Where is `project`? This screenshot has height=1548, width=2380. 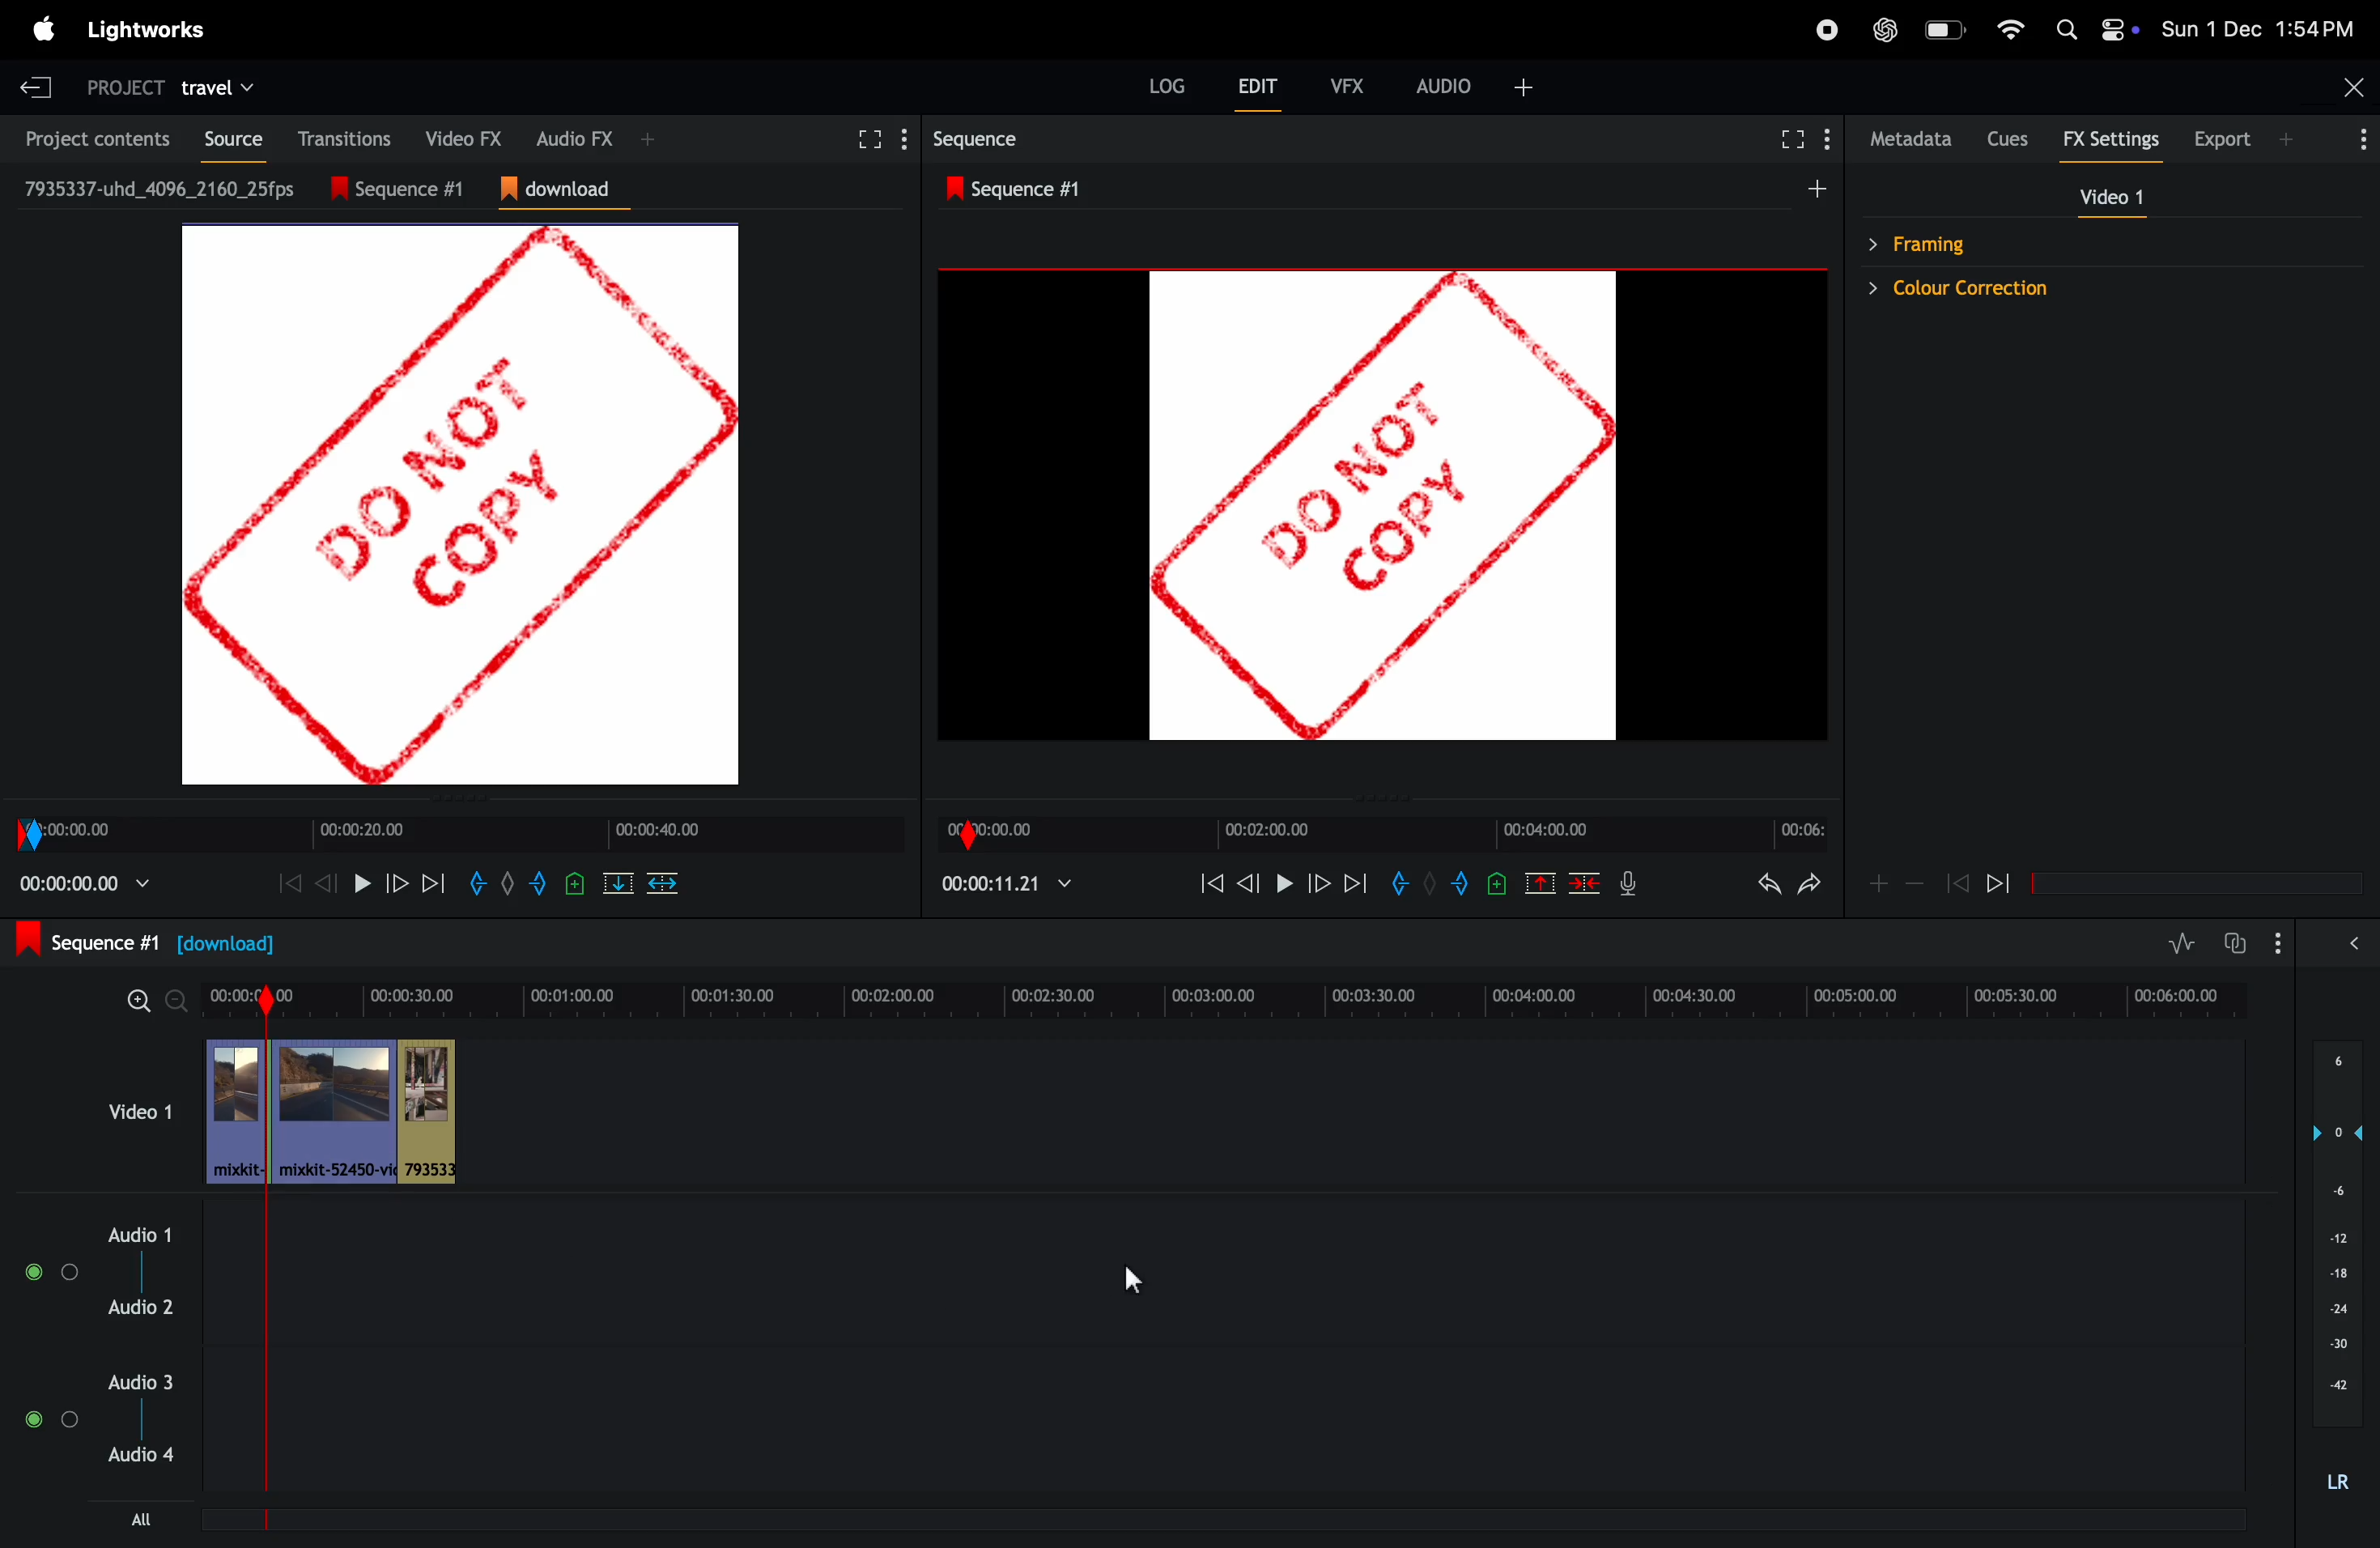 project is located at coordinates (125, 90).